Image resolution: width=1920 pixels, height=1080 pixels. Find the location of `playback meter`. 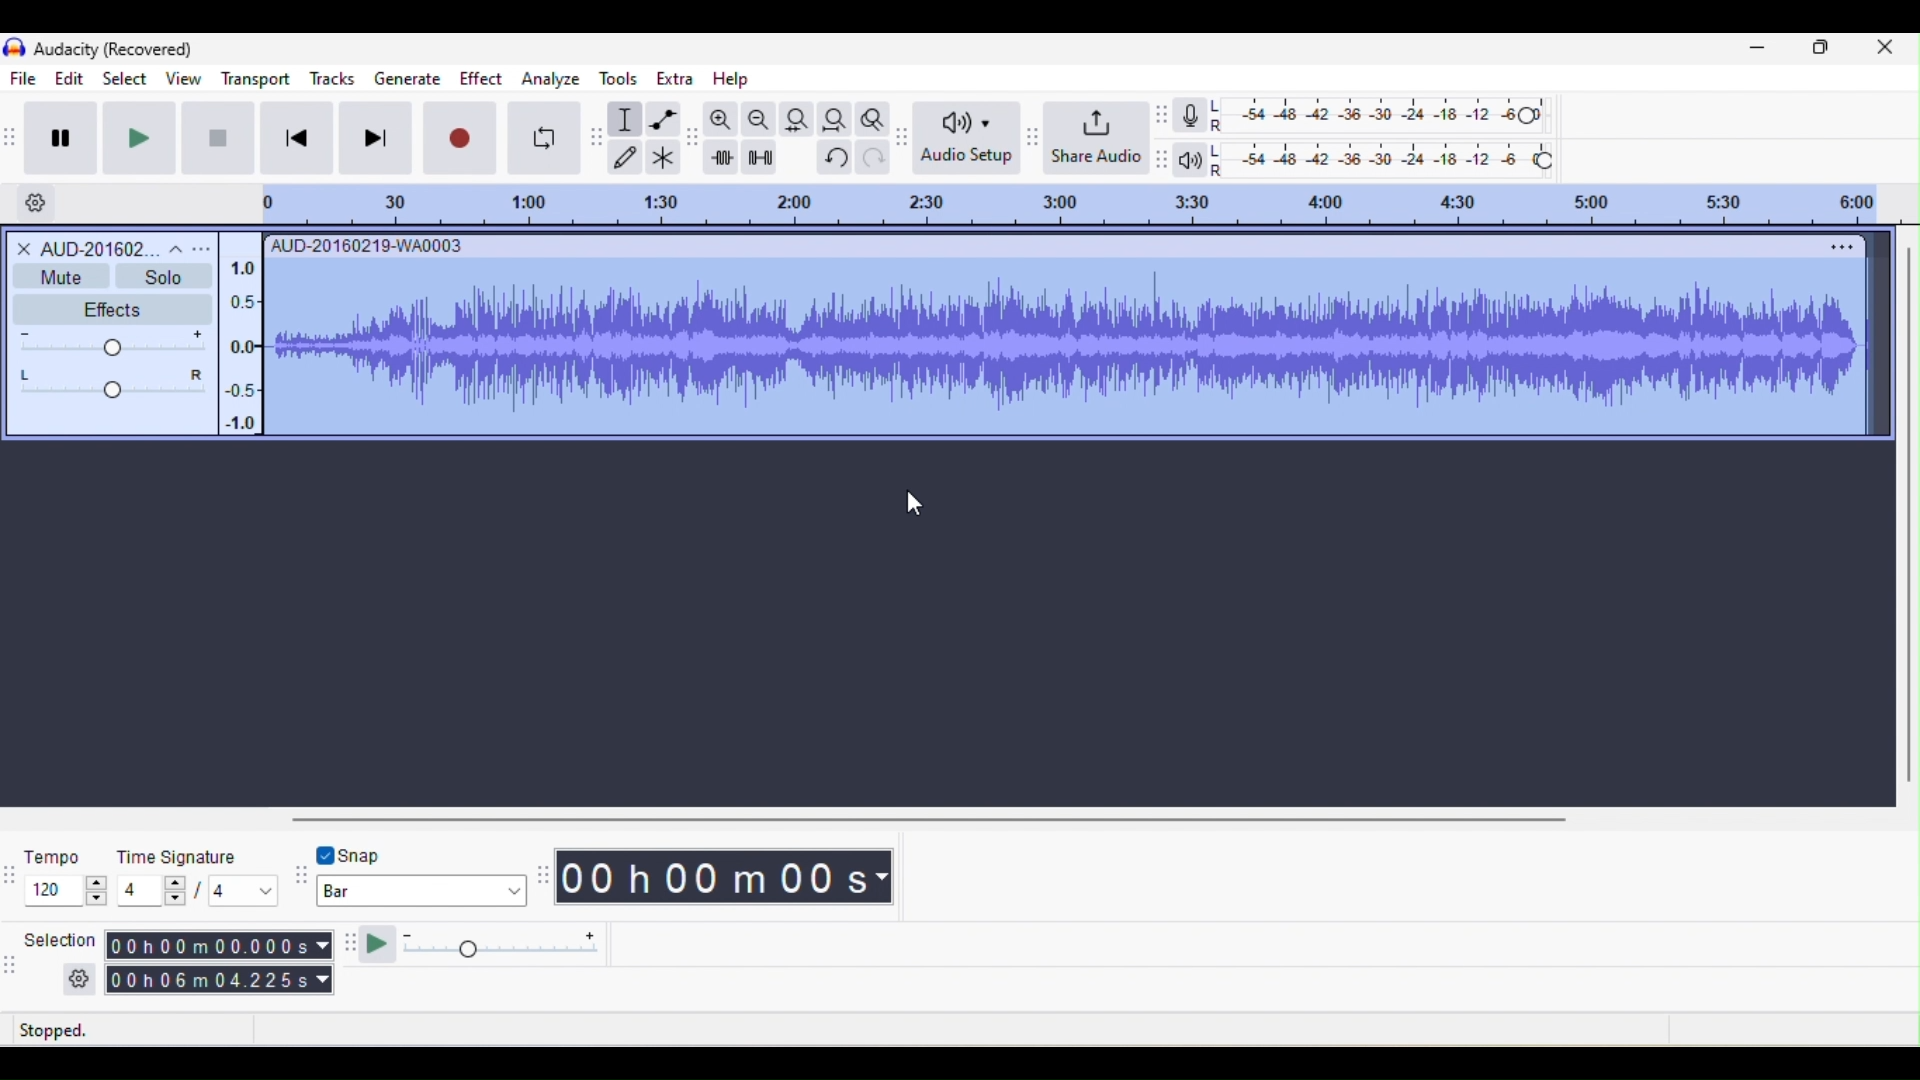

playback meter is located at coordinates (1191, 163).